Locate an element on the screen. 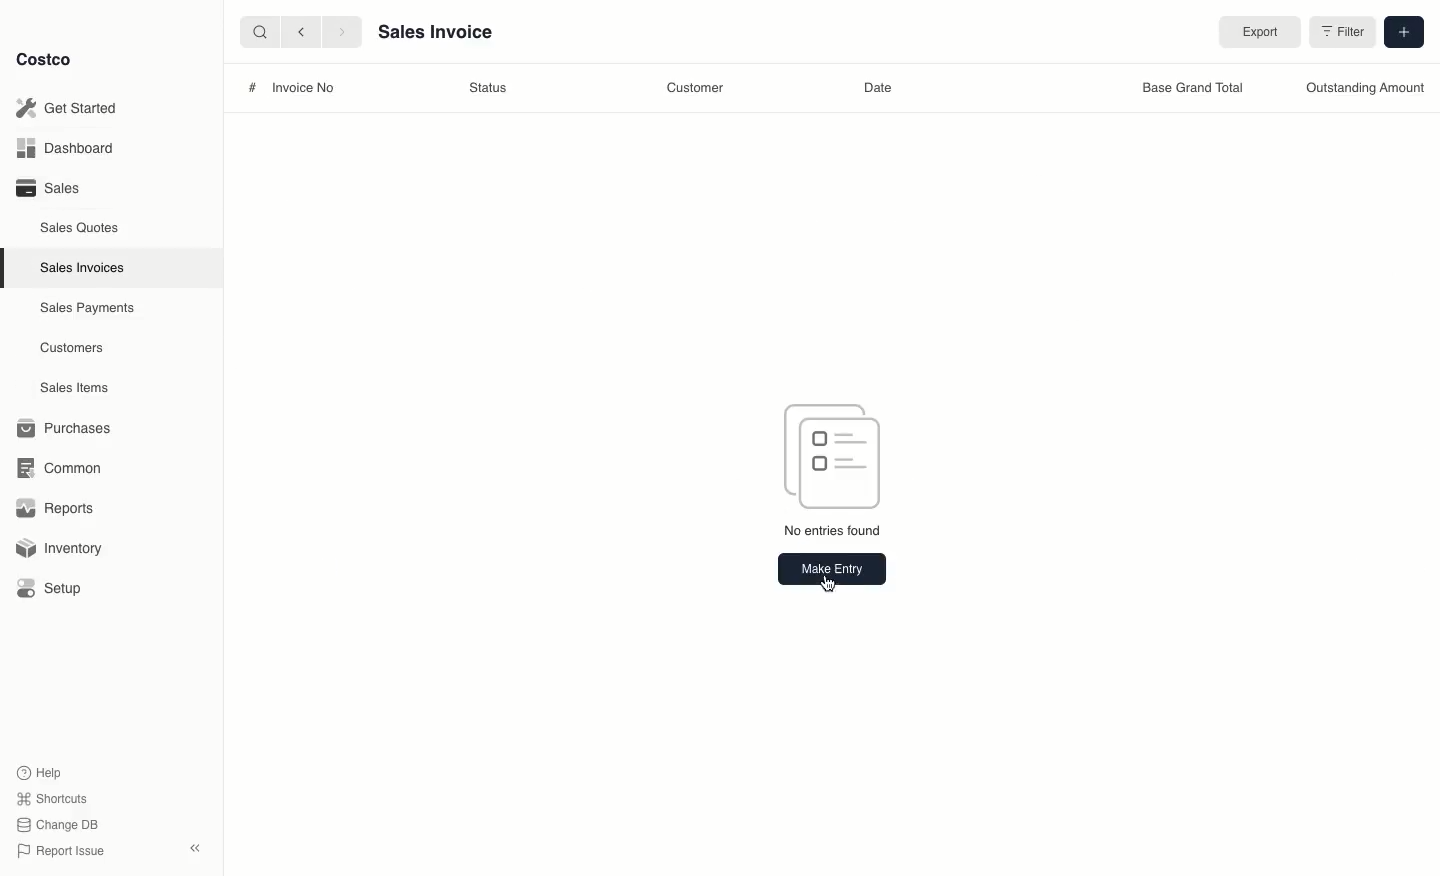 This screenshot has width=1440, height=876. Help is located at coordinates (41, 771).